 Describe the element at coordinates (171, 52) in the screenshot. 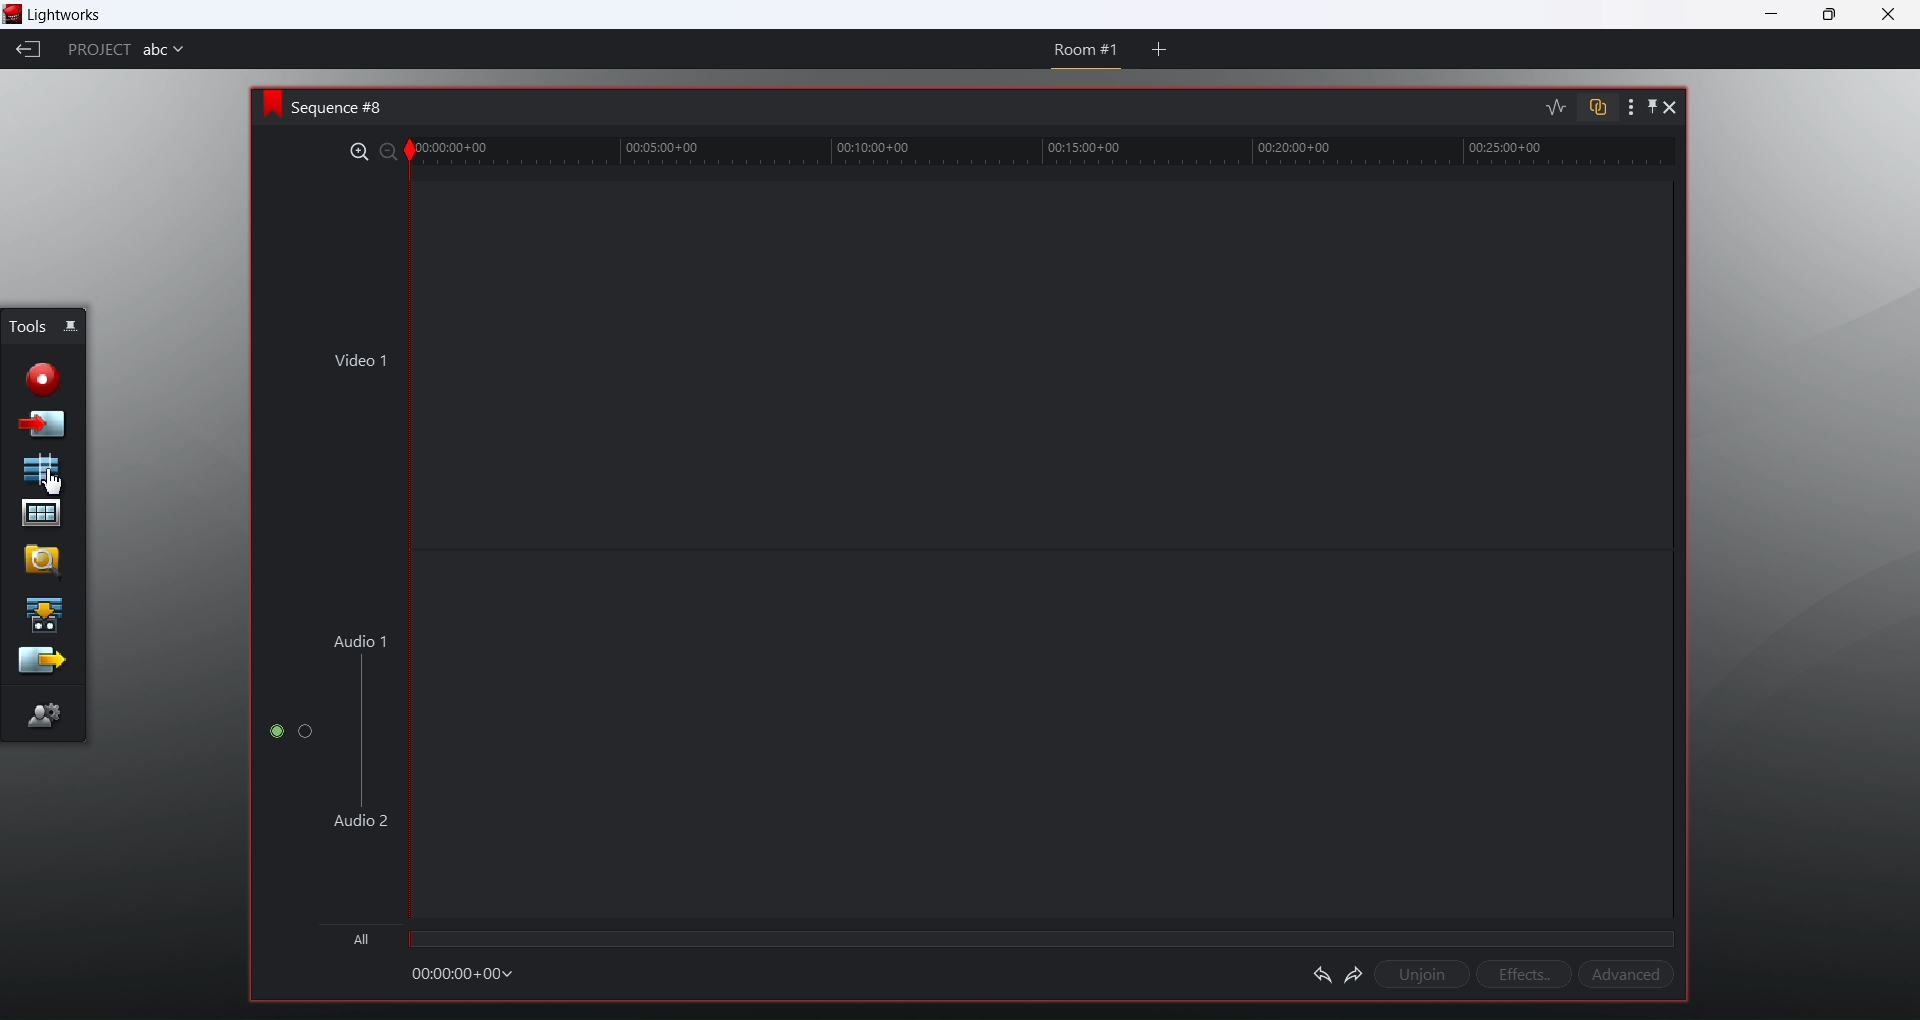

I see `project name` at that location.